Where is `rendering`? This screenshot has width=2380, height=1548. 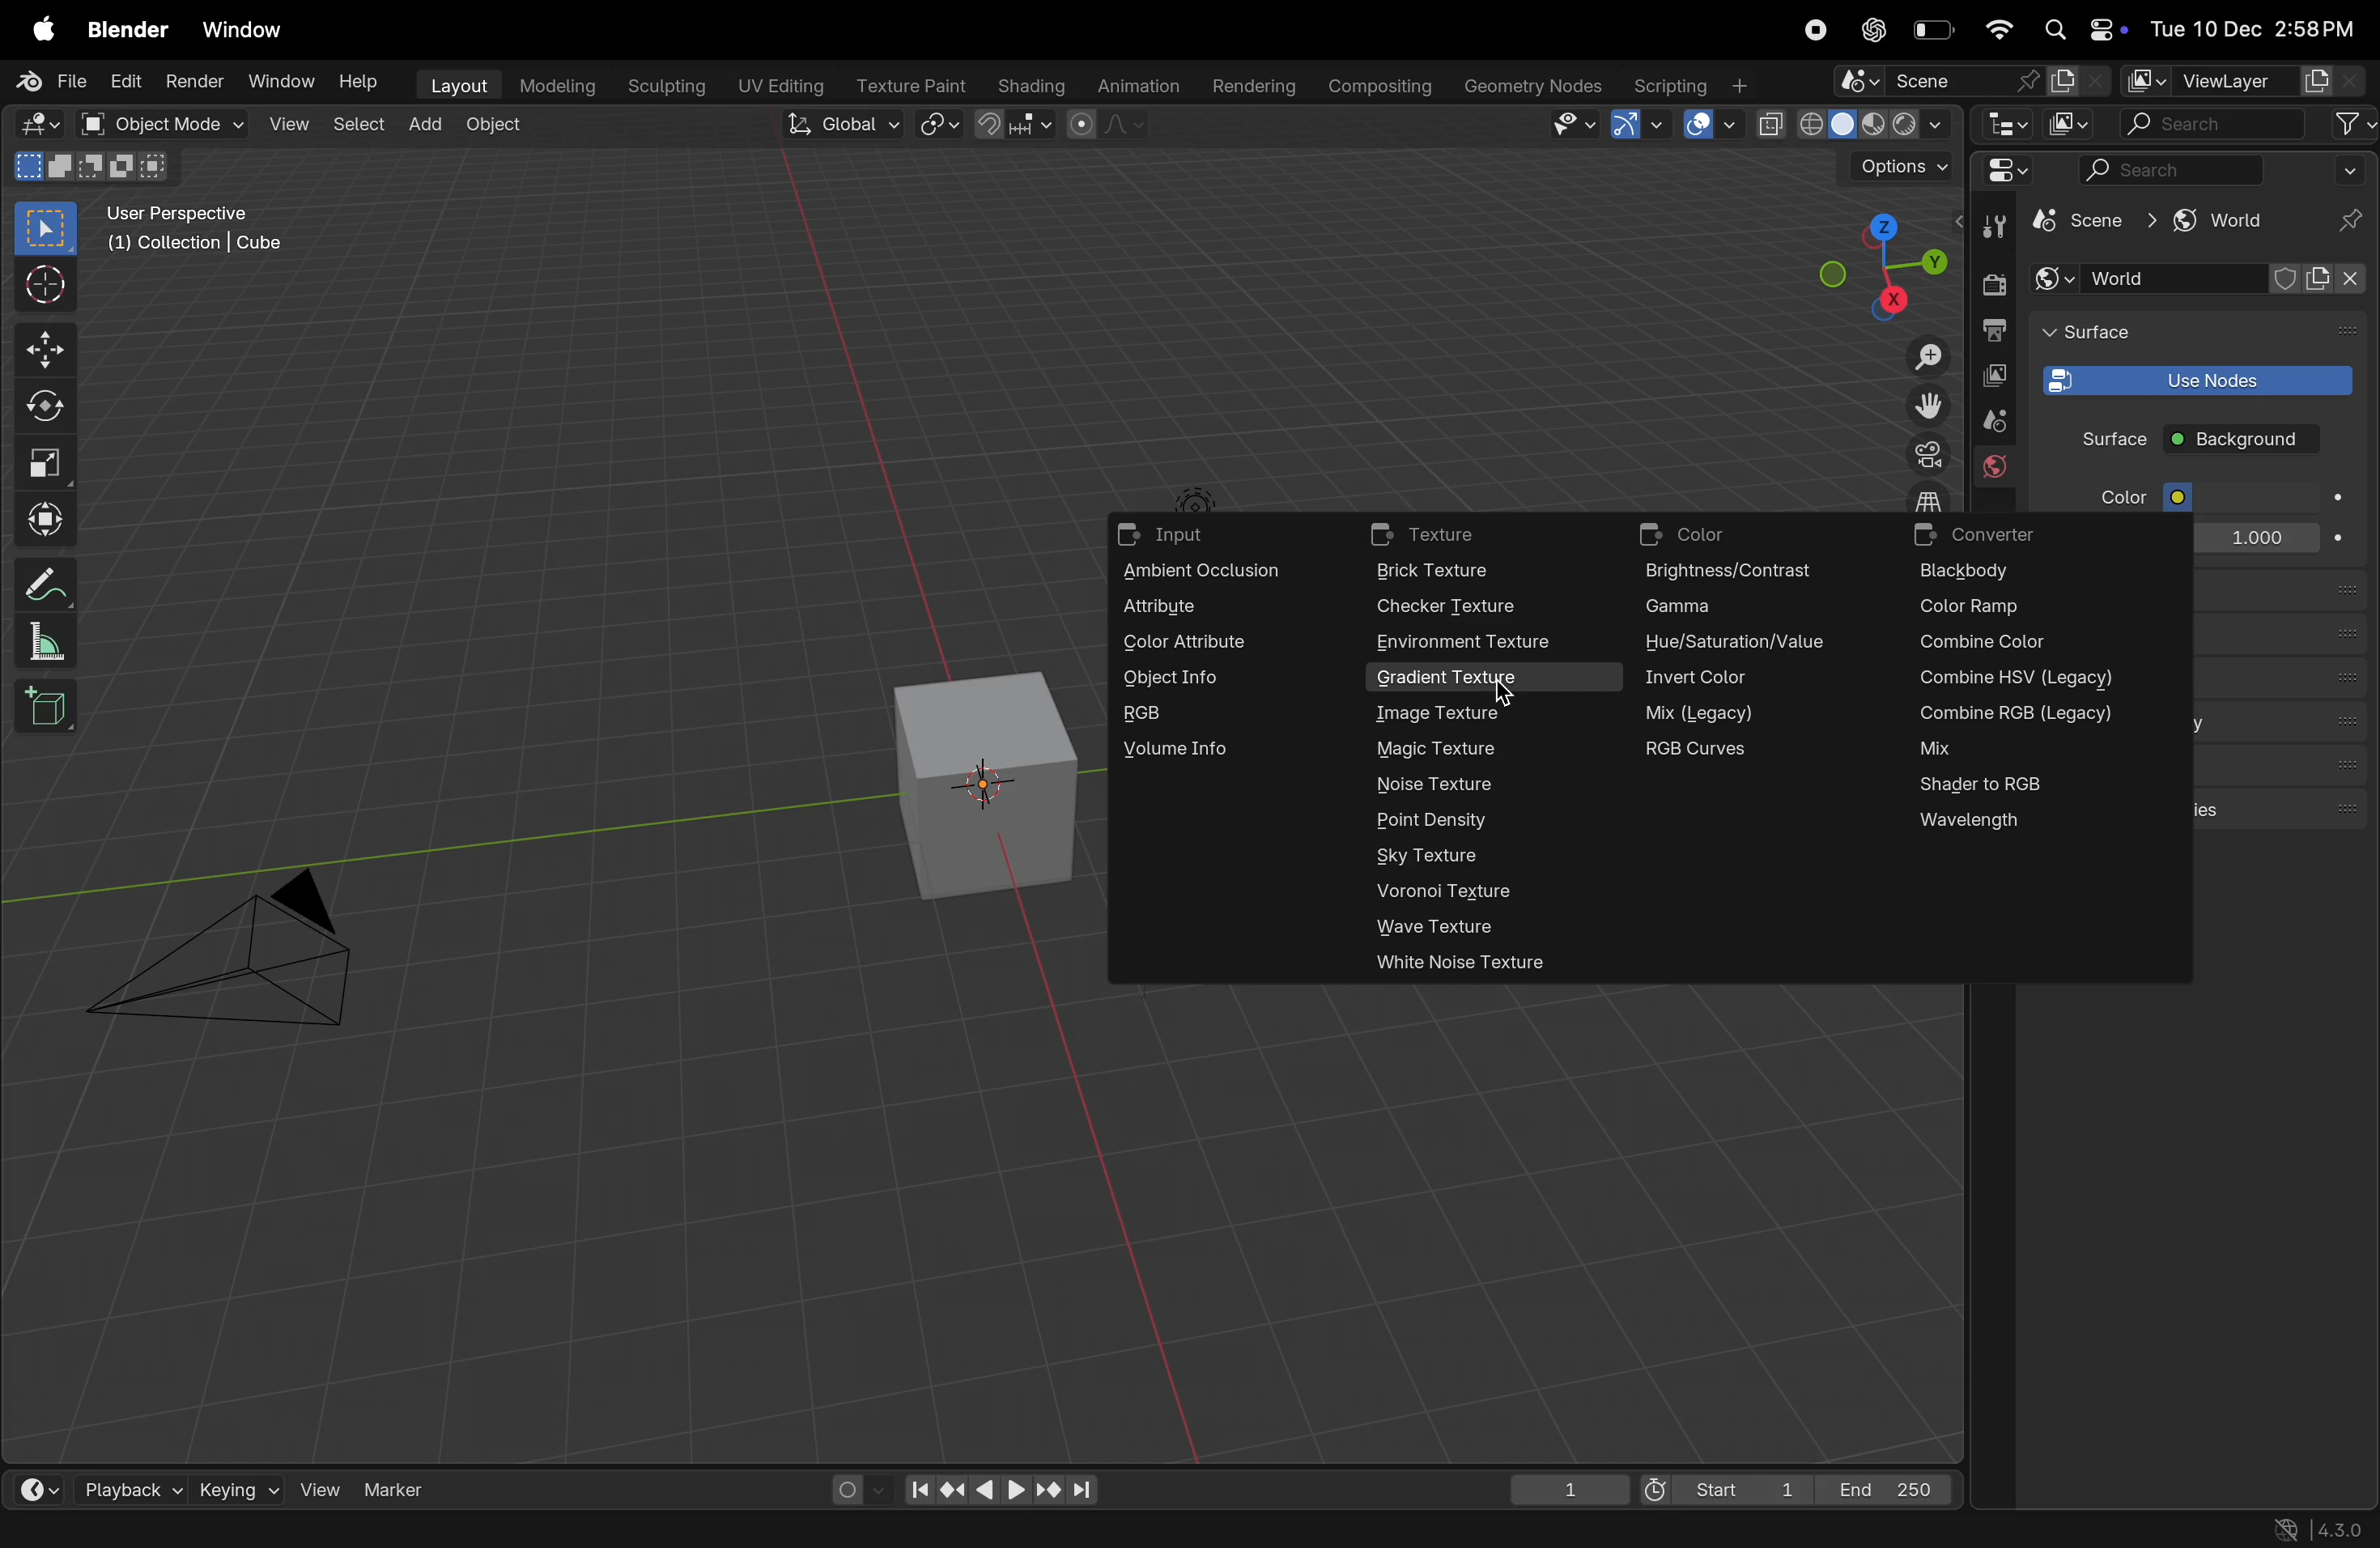 rendering is located at coordinates (1250, 87).